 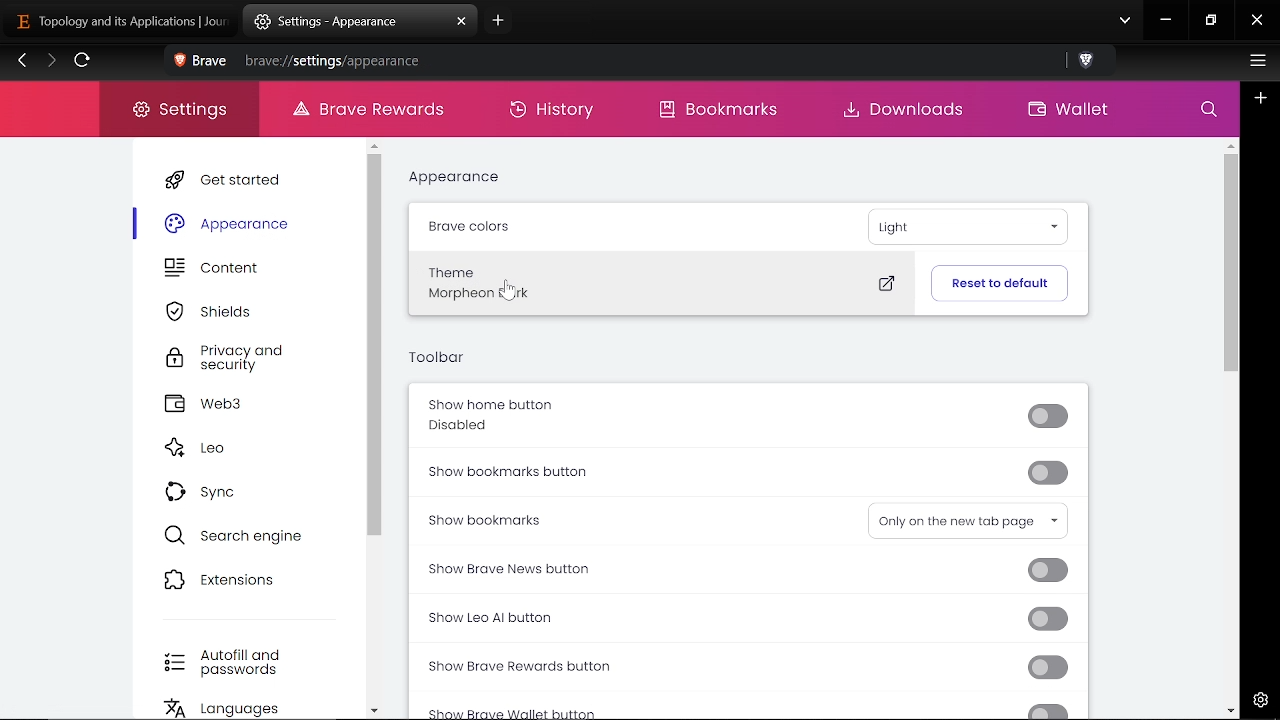 I want to click on Reset to default, so click(x=999, y=282).